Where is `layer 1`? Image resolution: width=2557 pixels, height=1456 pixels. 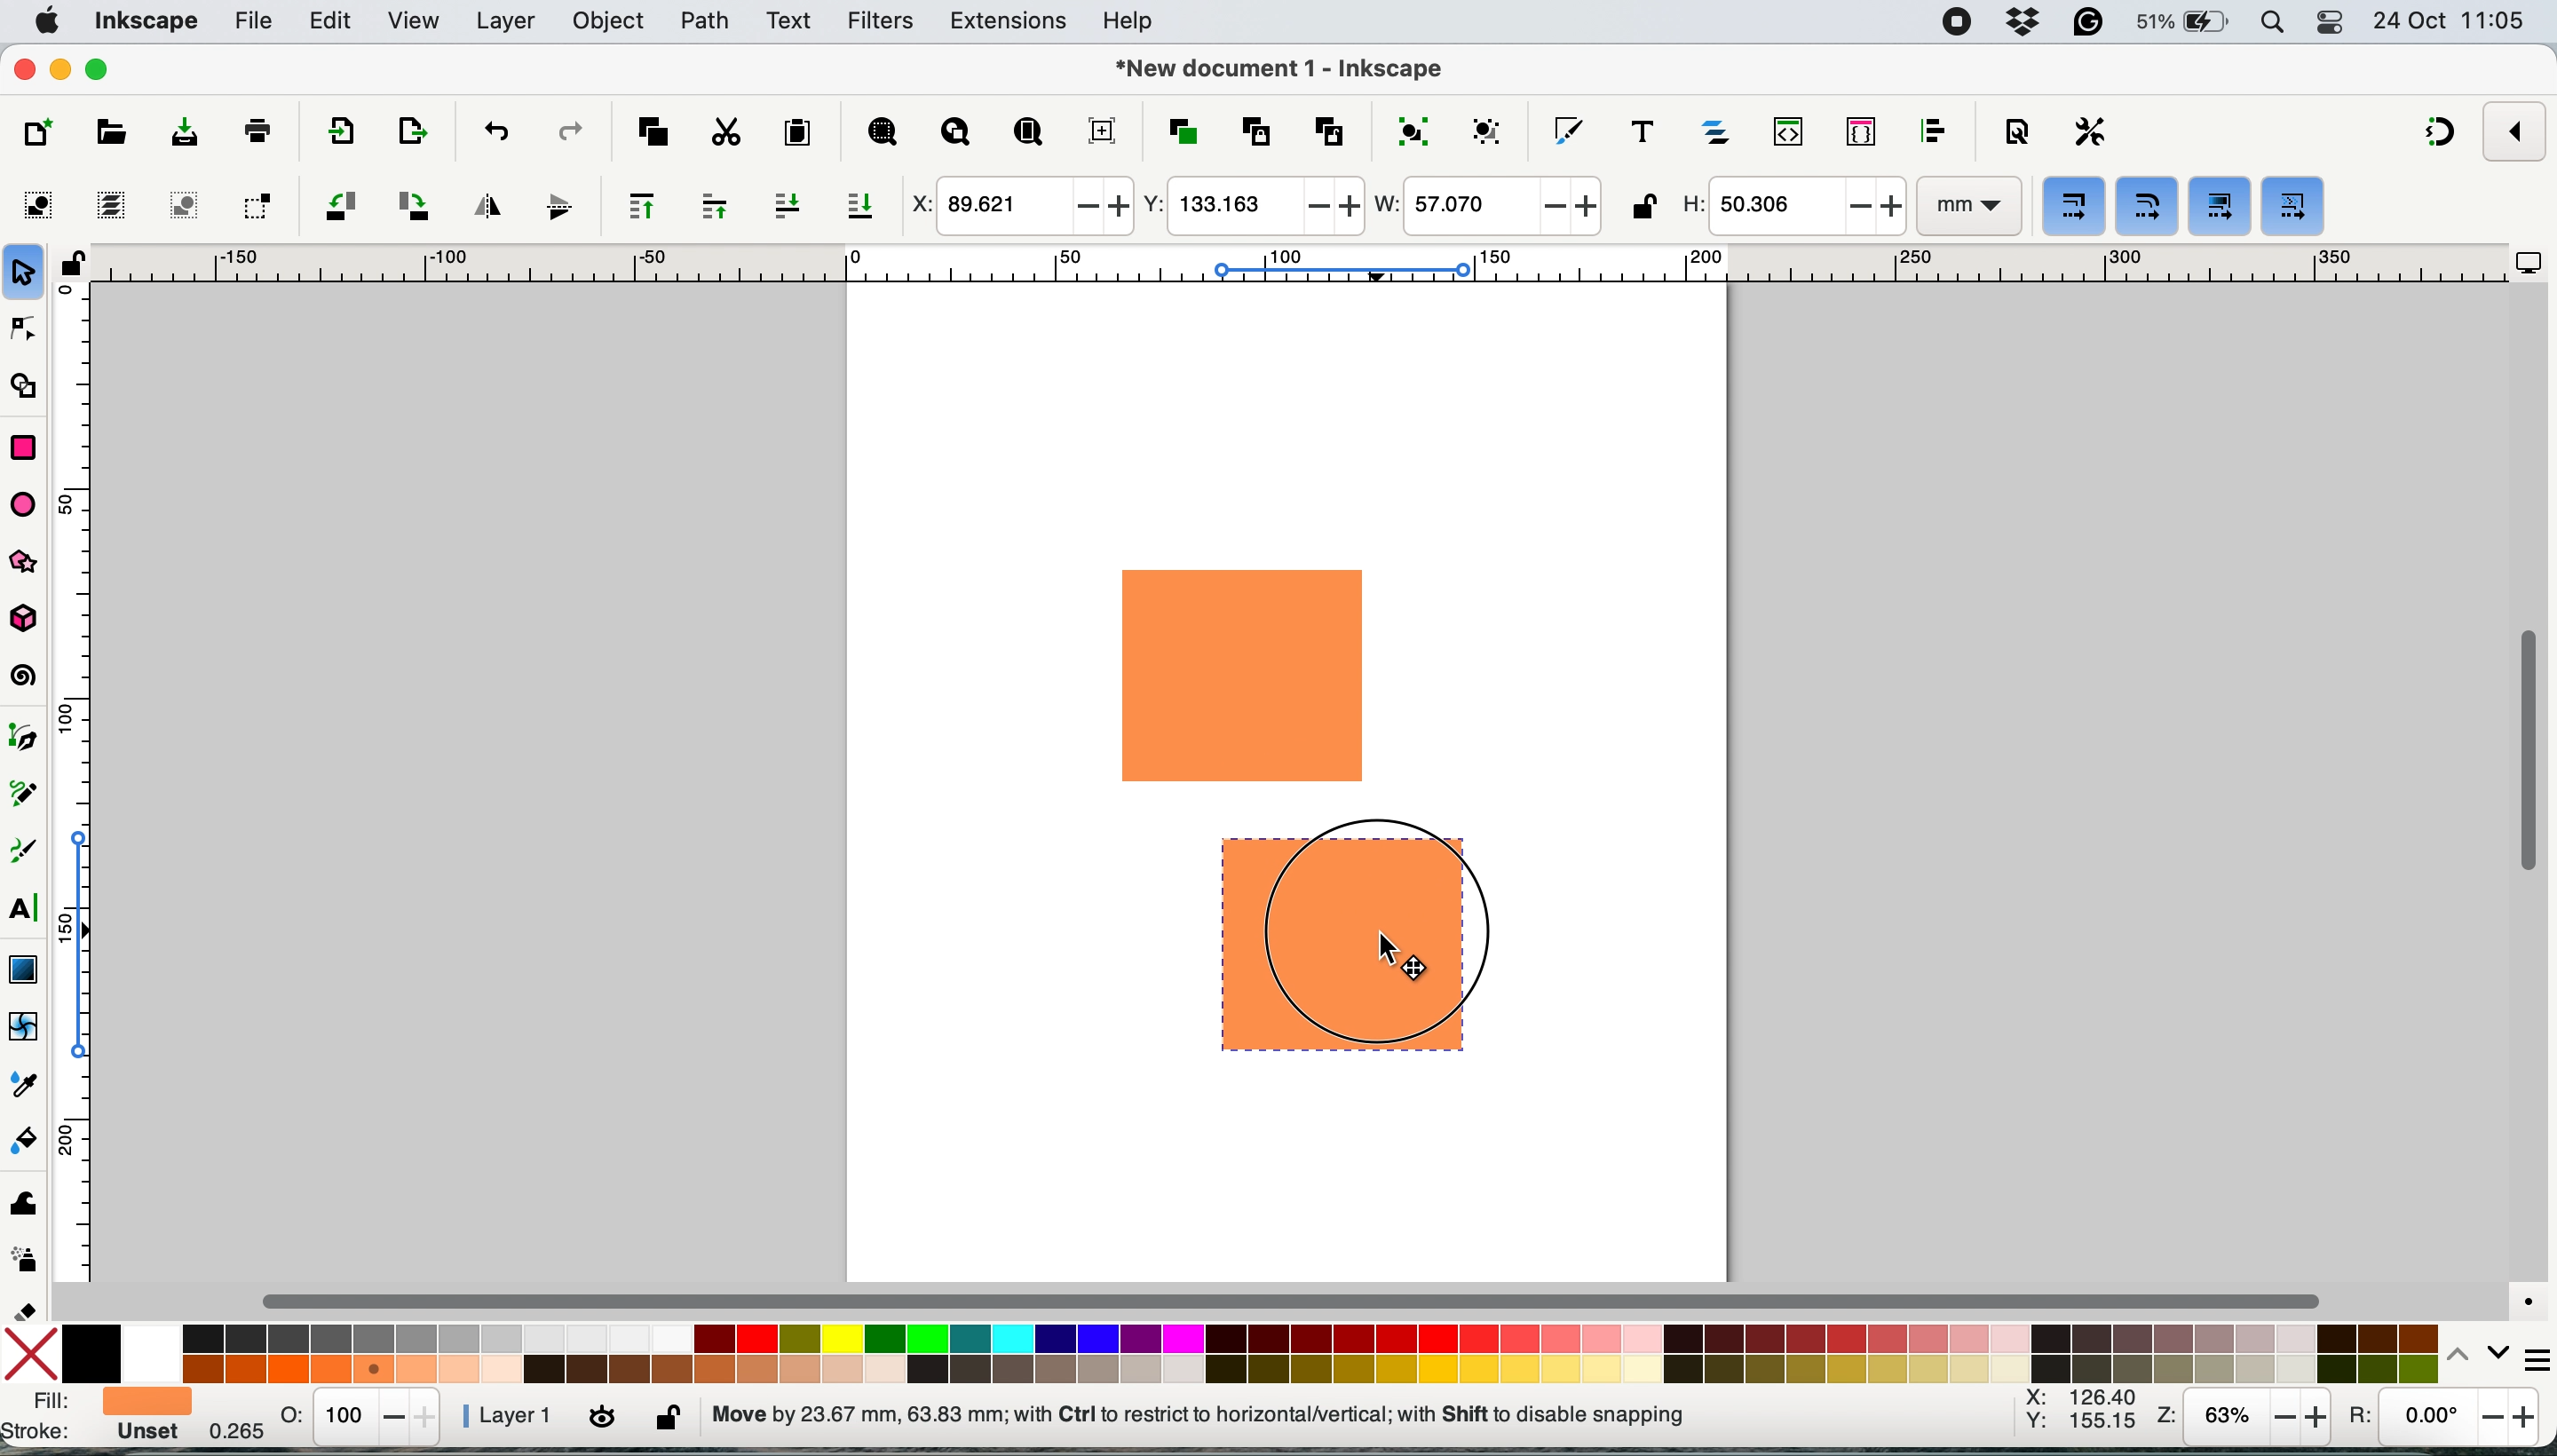 layer 1 is located at coordinates (510, 1416).